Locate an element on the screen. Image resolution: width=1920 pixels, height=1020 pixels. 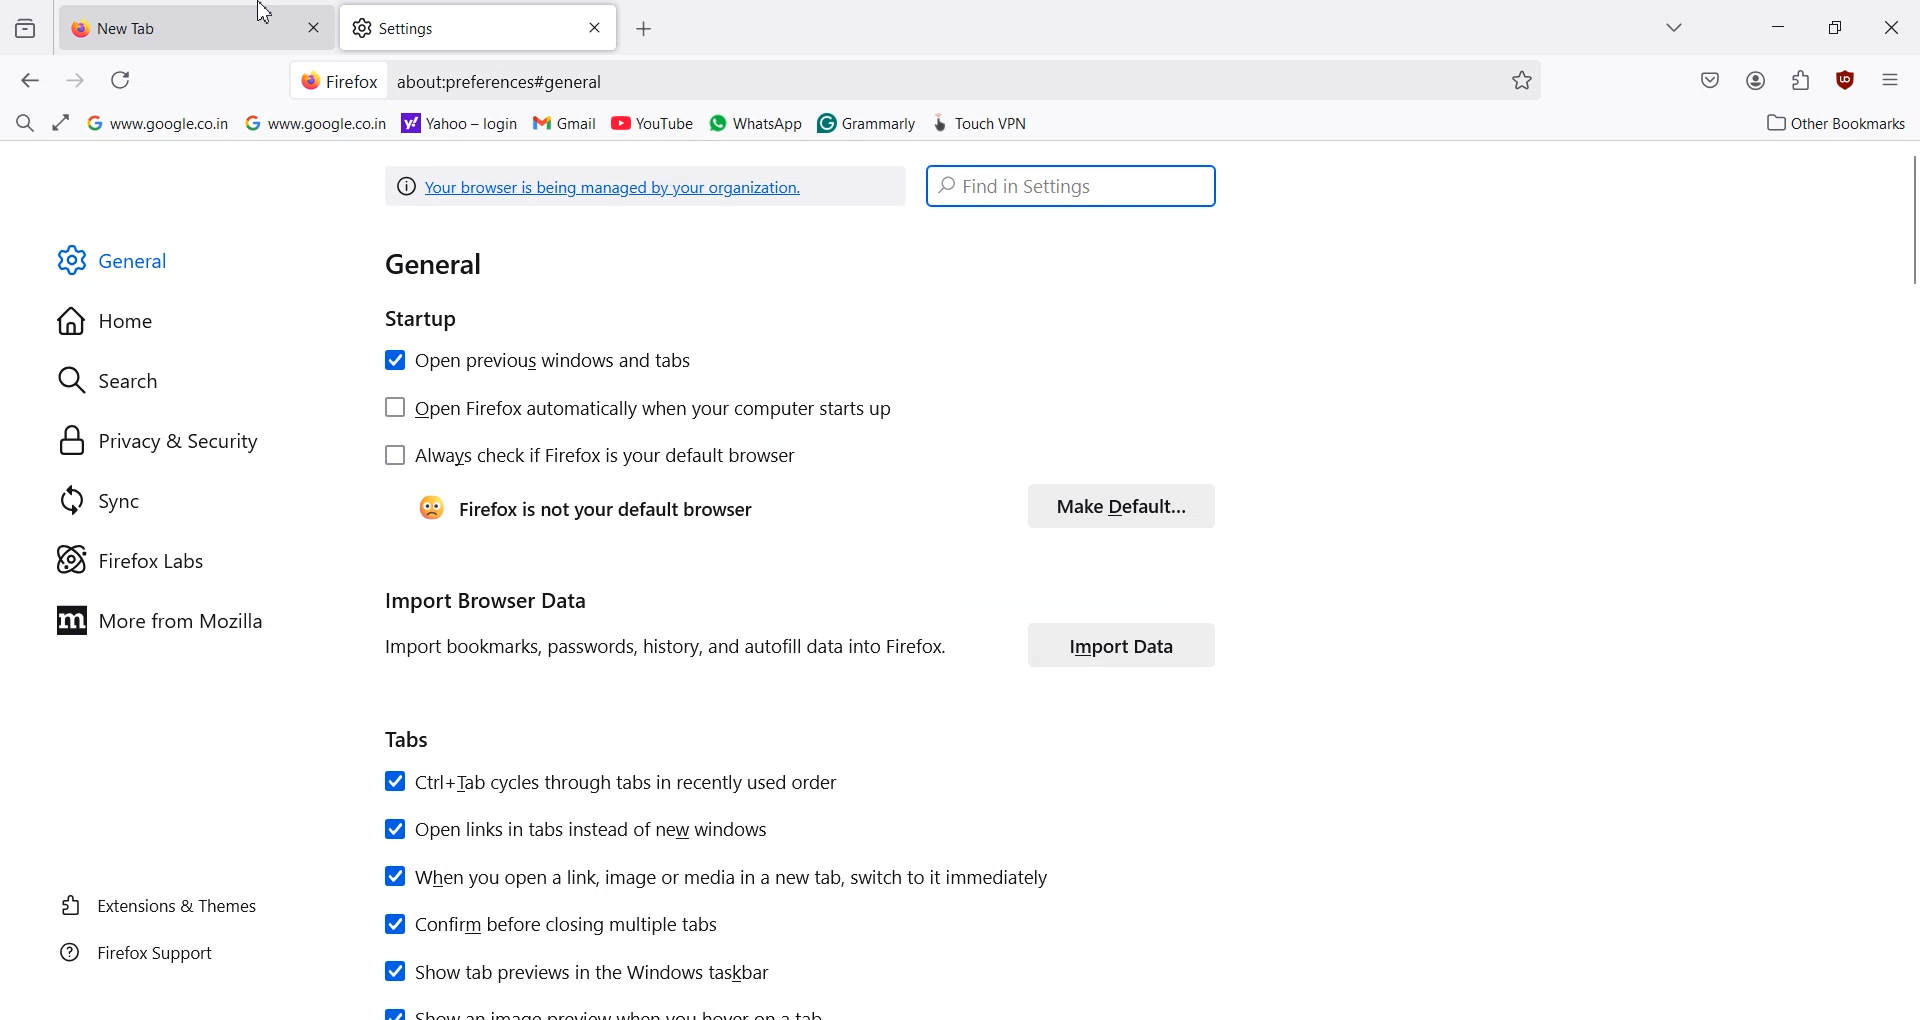
Show tab previews in the Windows taskbar is located at coordinates (575, 970).